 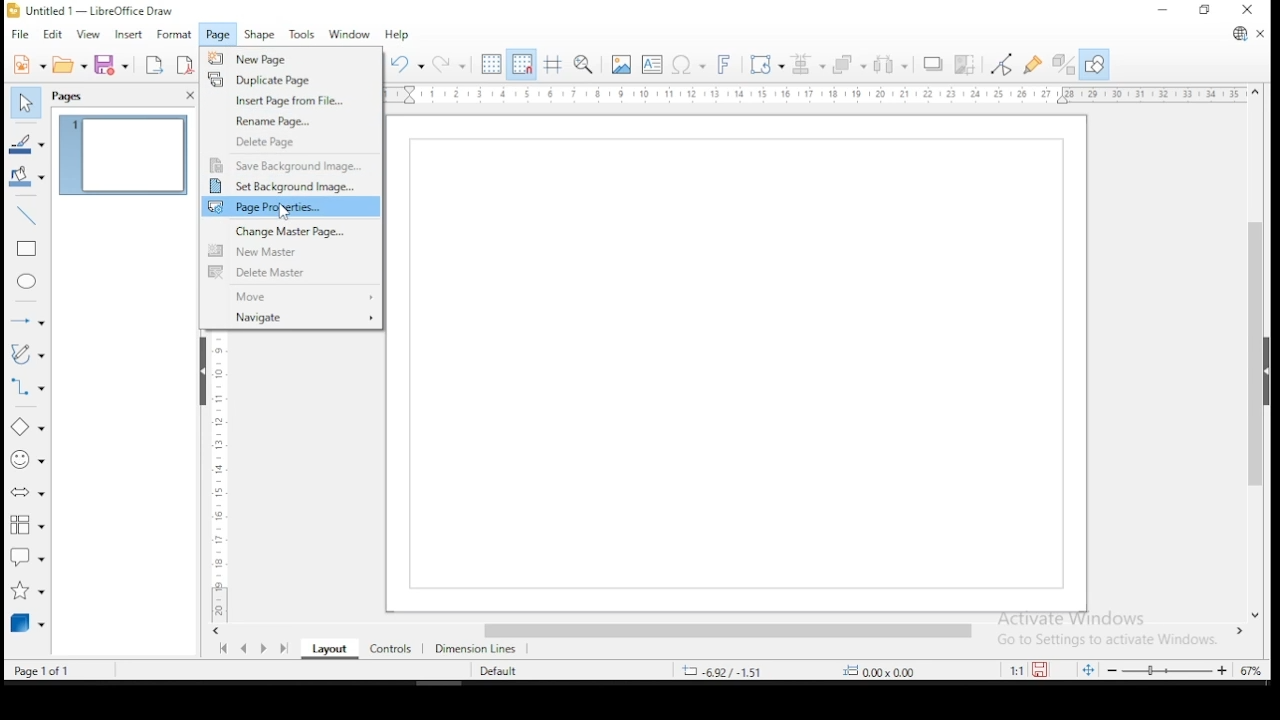 What do you see at coordinates (292, 141) in the screenshot?
I see `delete page` at bounding box center [292, 141].